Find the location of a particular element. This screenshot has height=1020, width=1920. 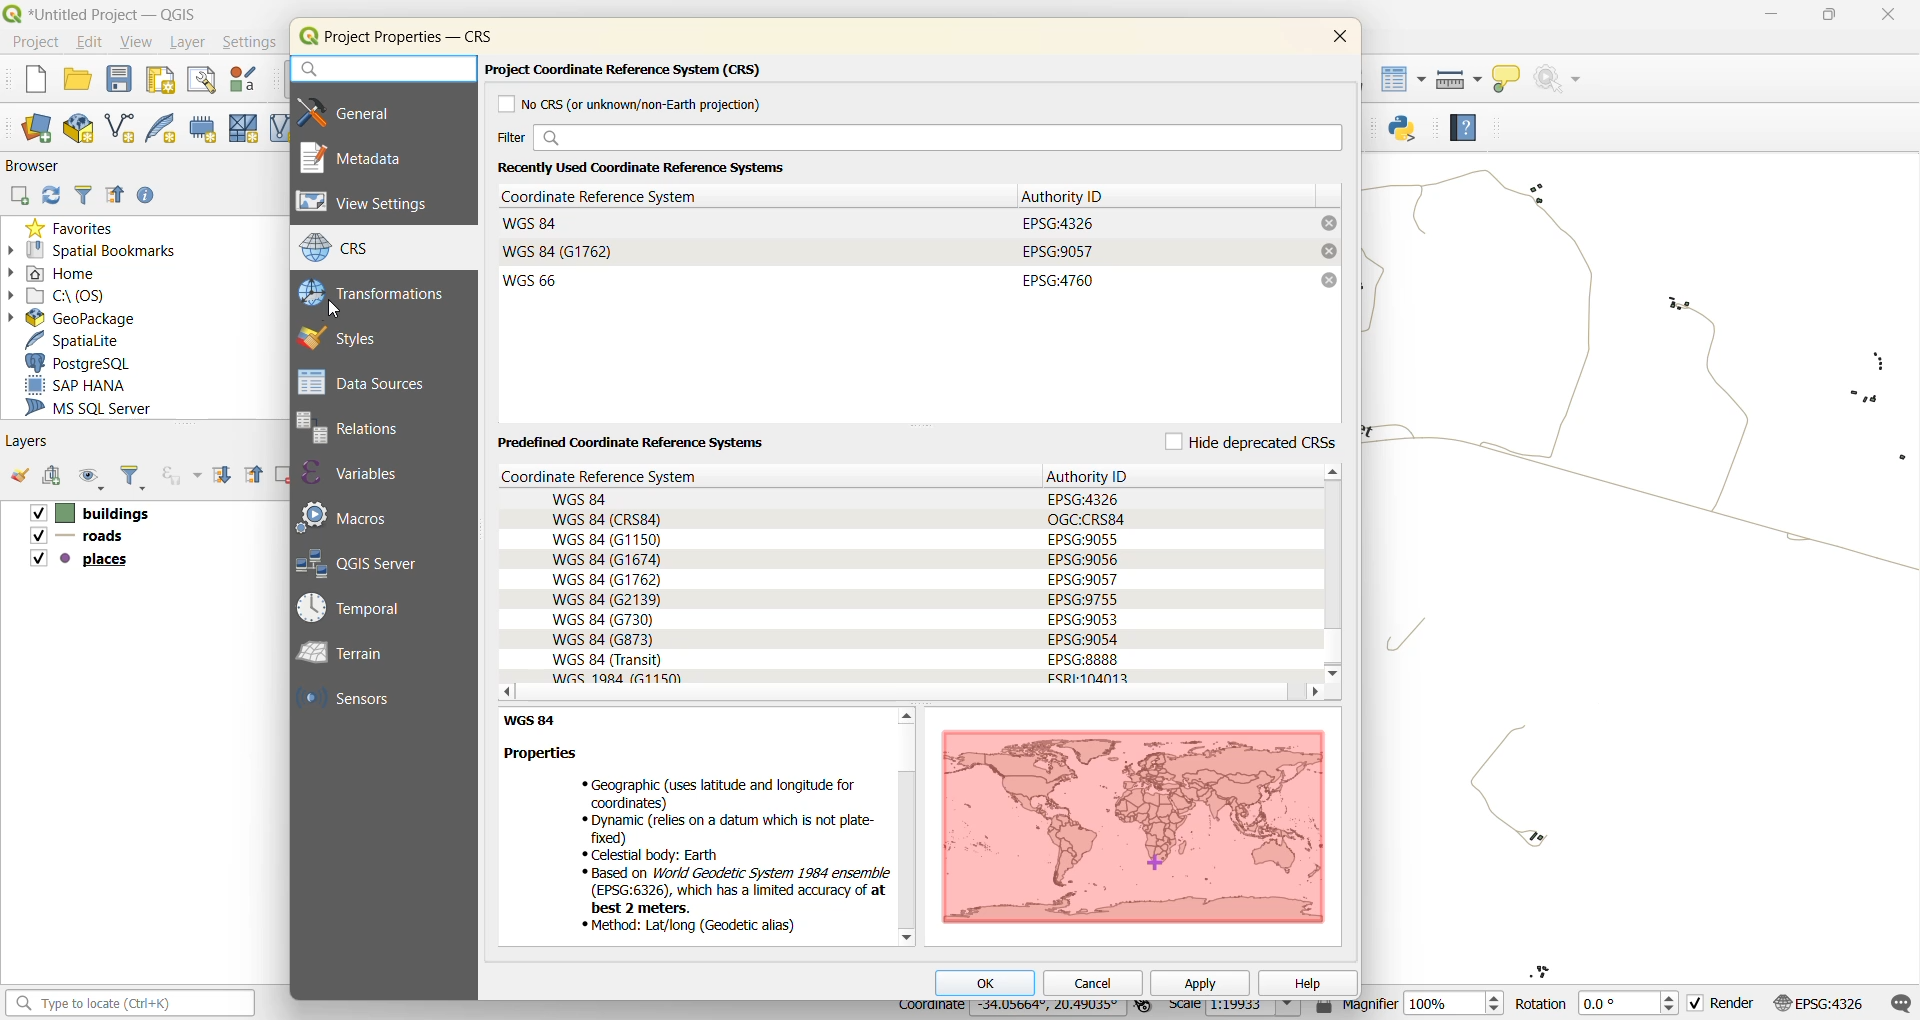

style manager is located at coordinates (241, 79).